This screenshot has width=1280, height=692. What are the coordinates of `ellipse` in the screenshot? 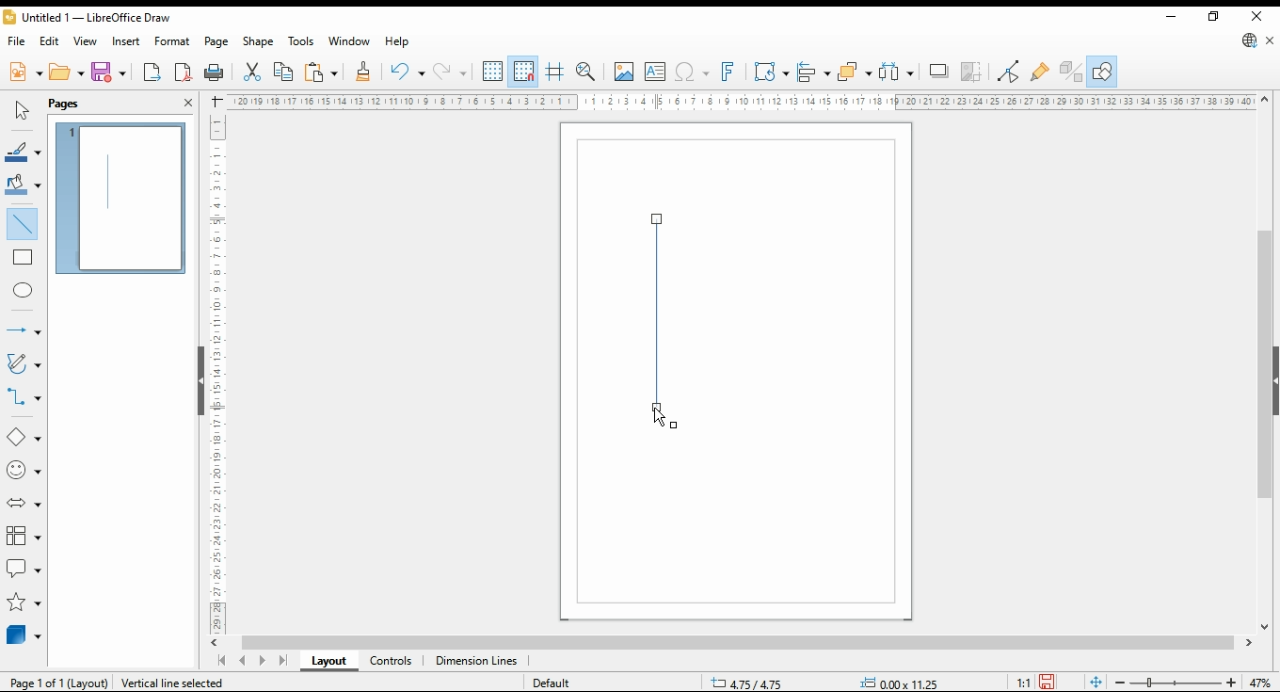 It's located at (25, 290).